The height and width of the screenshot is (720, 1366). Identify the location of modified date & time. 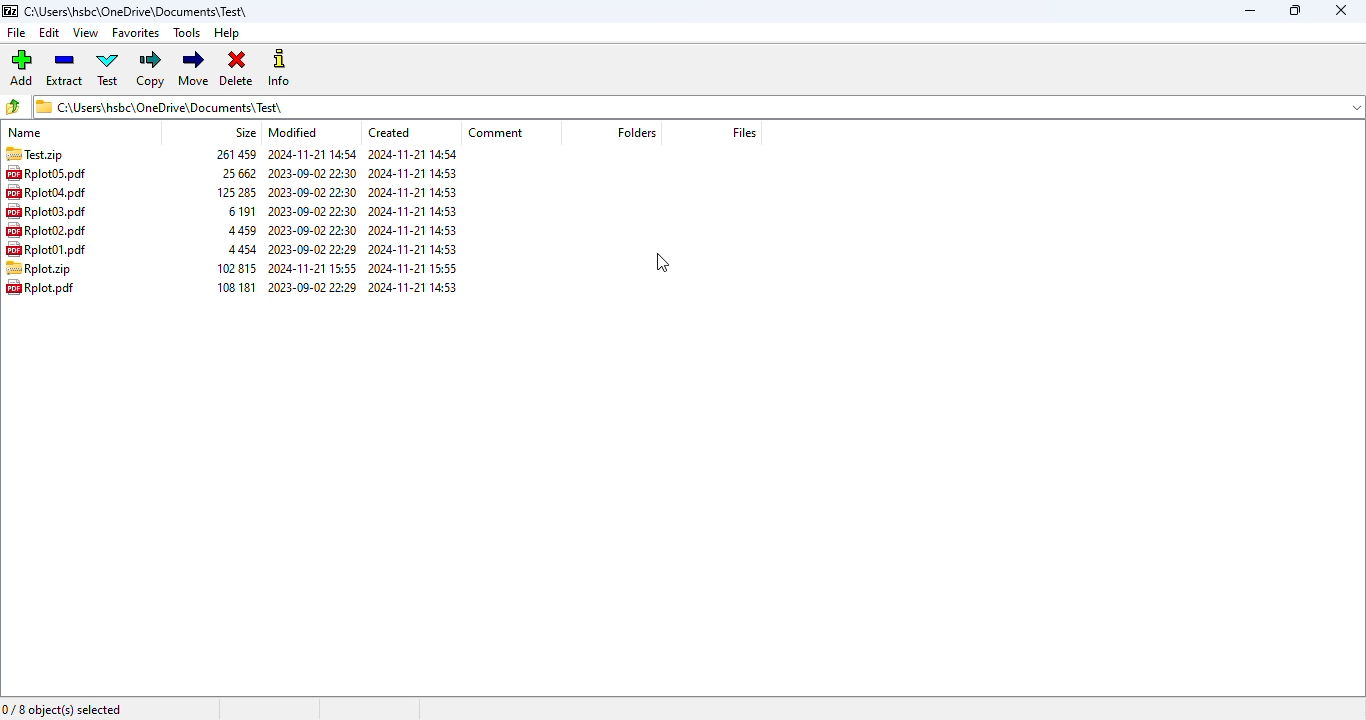
(312, 220).